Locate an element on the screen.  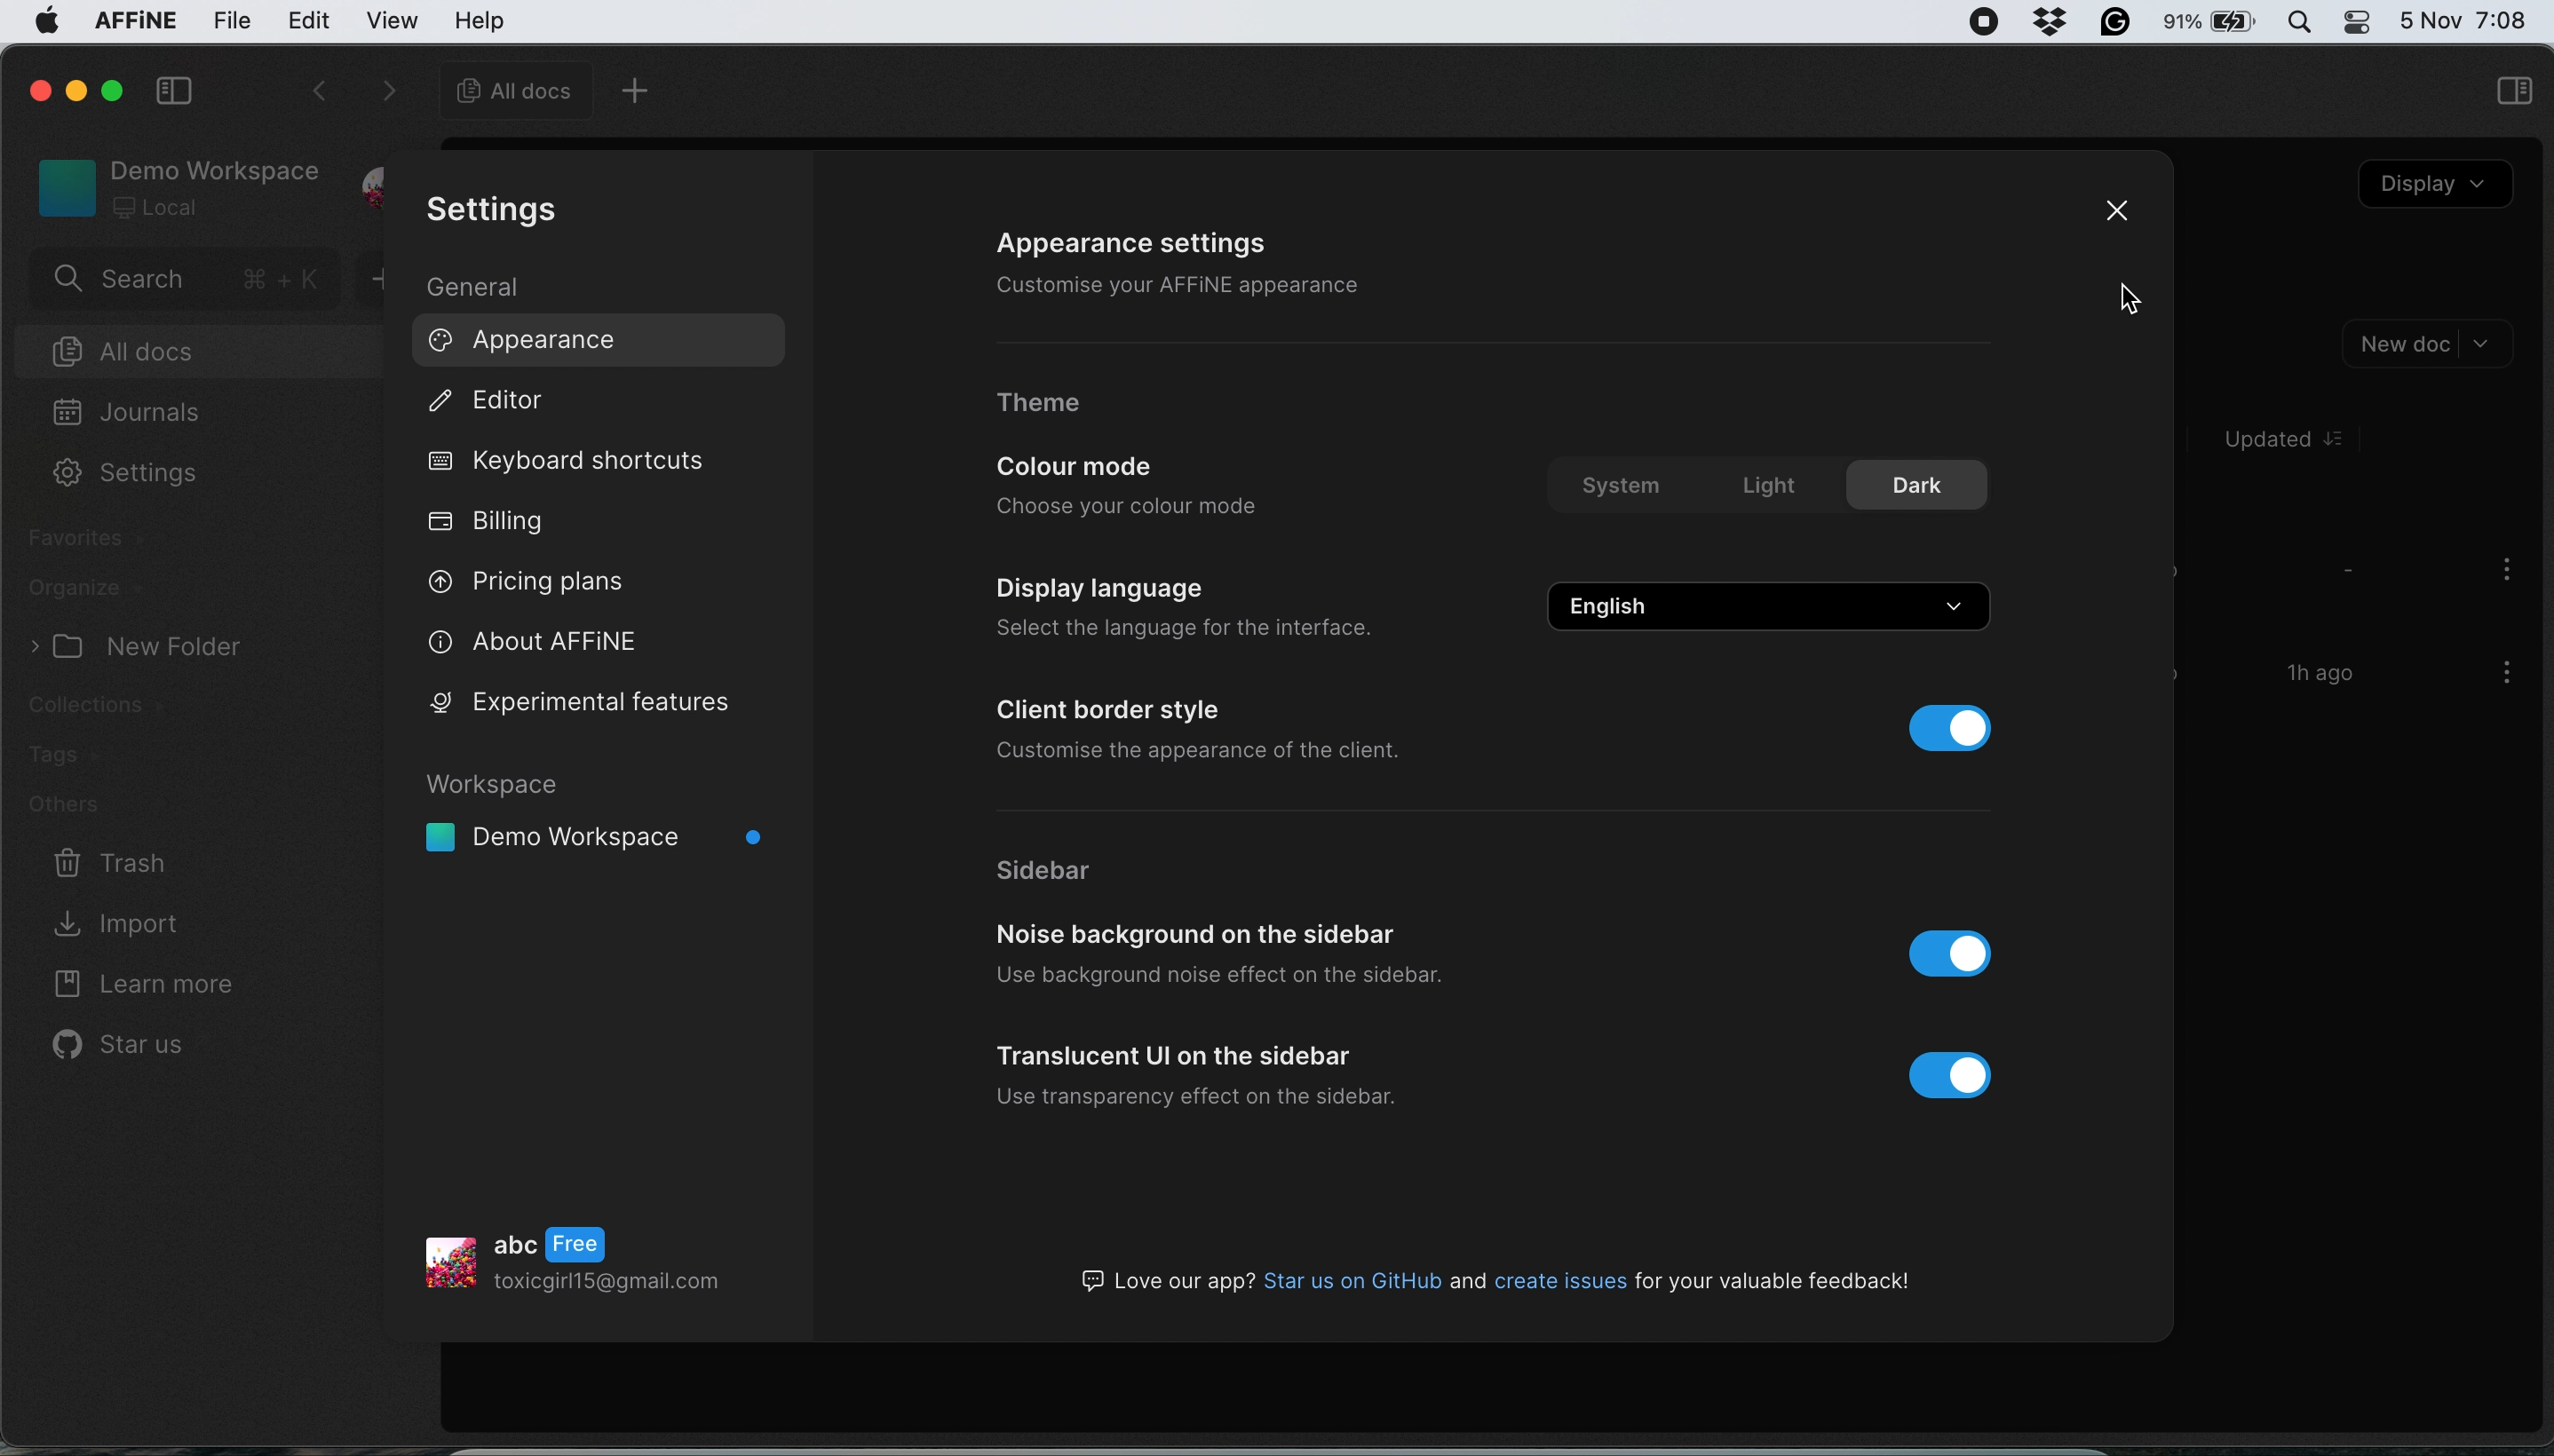
client border style is located at coordinates (1115, 713).